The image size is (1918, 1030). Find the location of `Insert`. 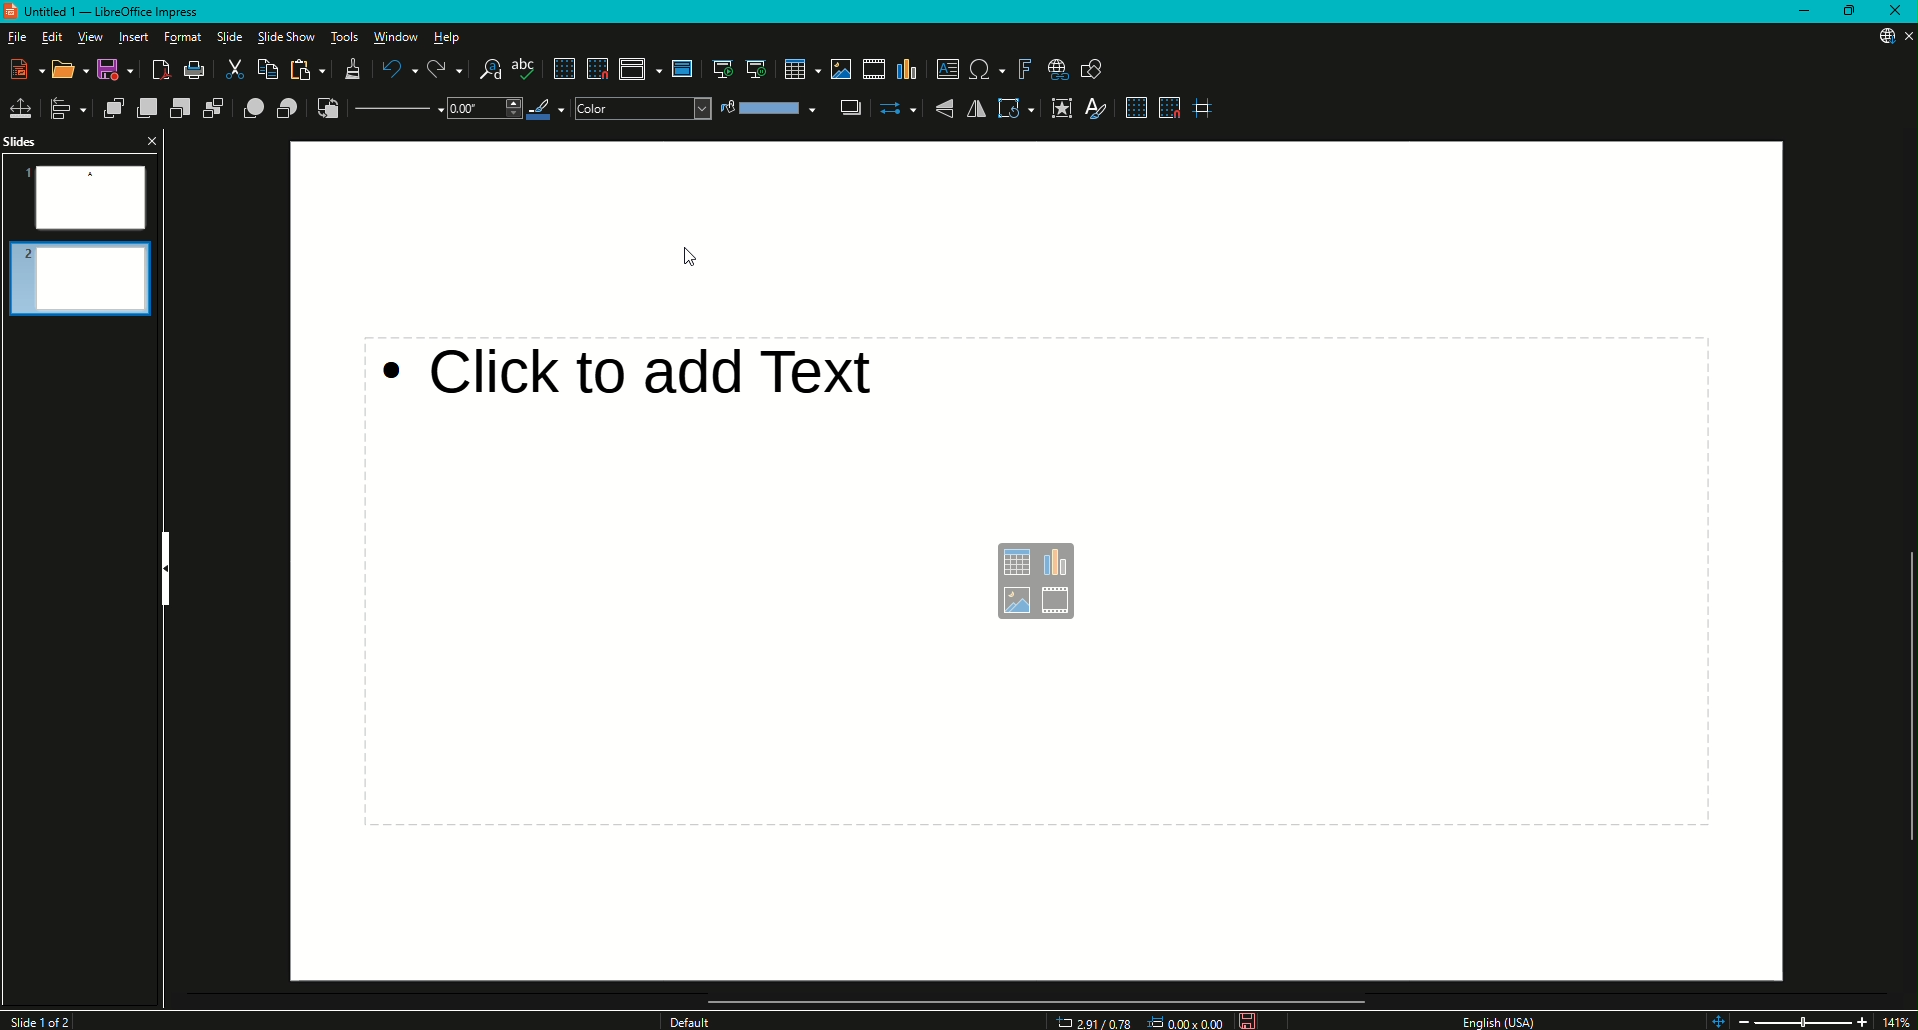

Insert is located at coordinates (136, 38).